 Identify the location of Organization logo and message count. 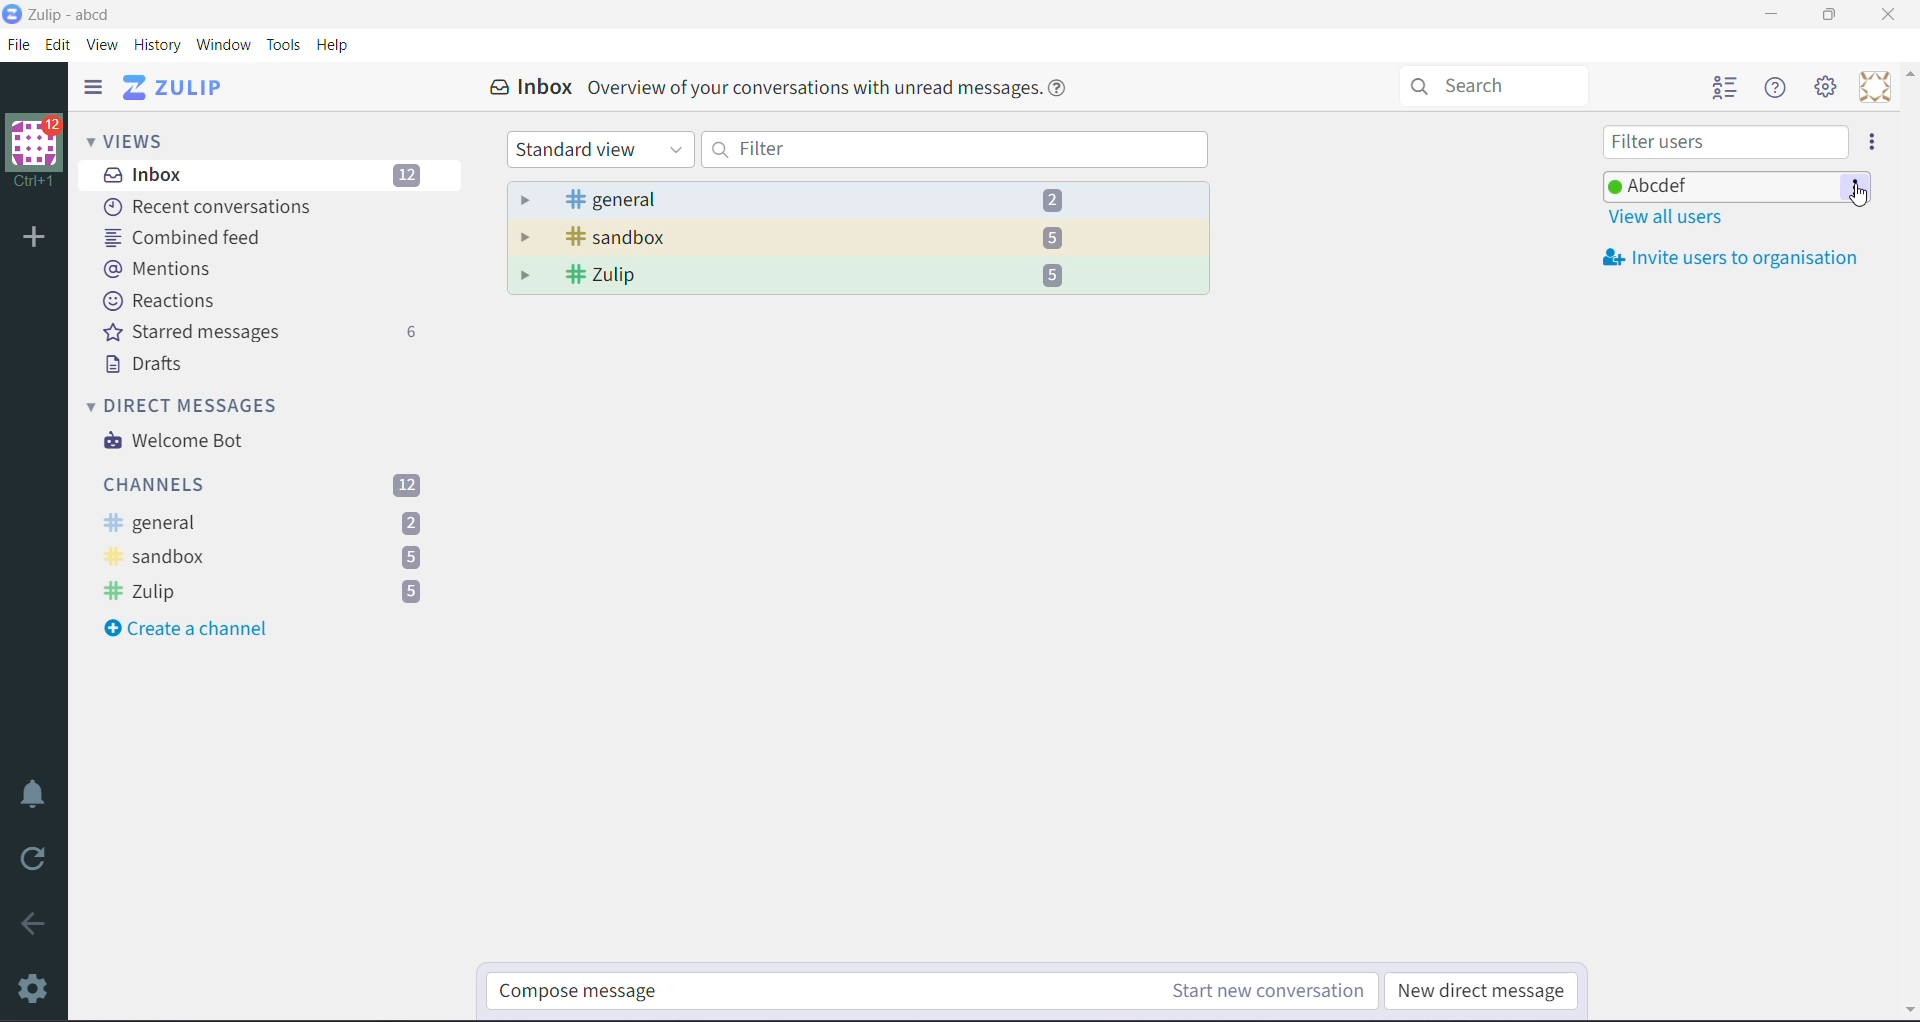
(35, 147).